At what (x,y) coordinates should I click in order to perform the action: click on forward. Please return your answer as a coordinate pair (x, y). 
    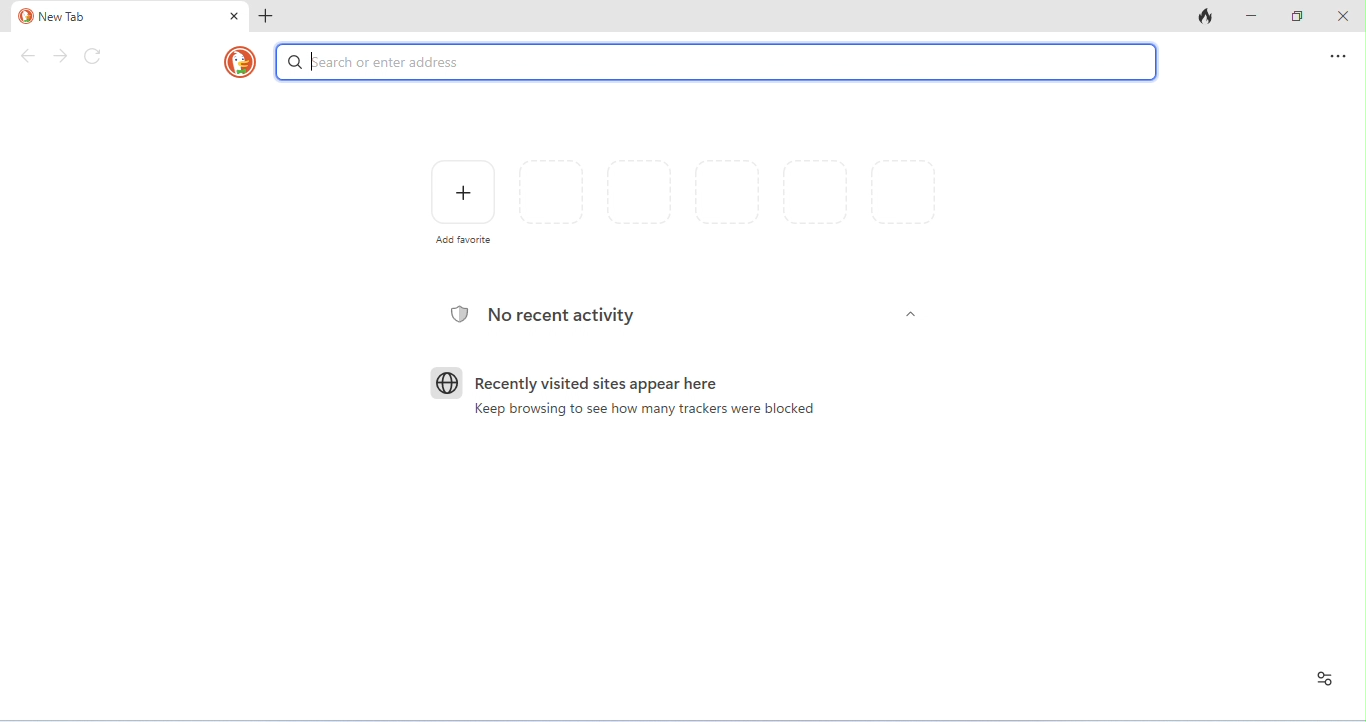
    Looking at the image, I should click on (60, 56).